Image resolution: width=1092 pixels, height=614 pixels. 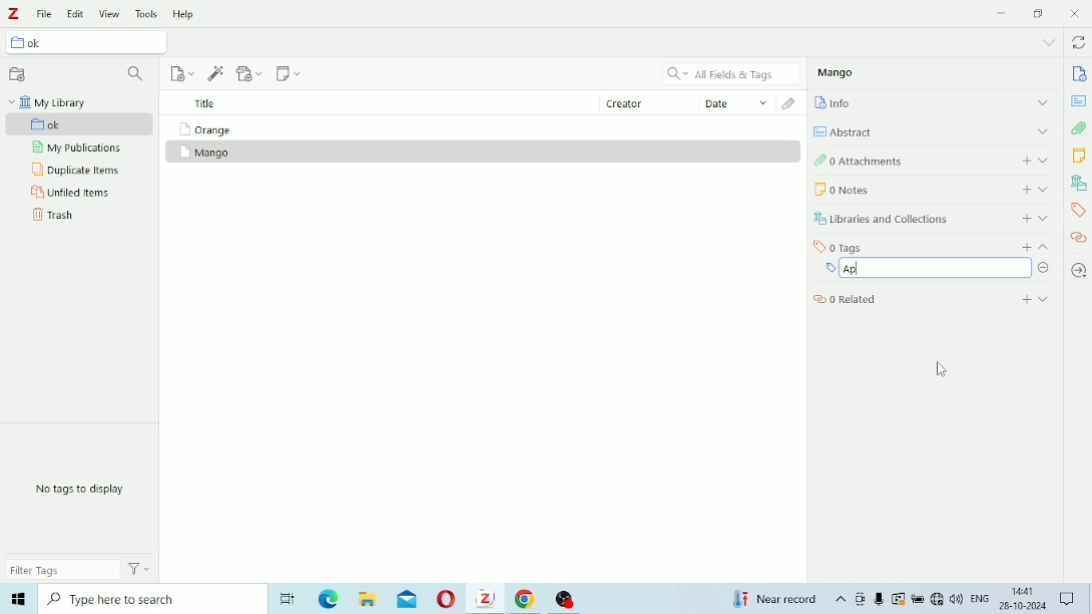 I want to click on Add Attachment, so click(x=250, y=74).